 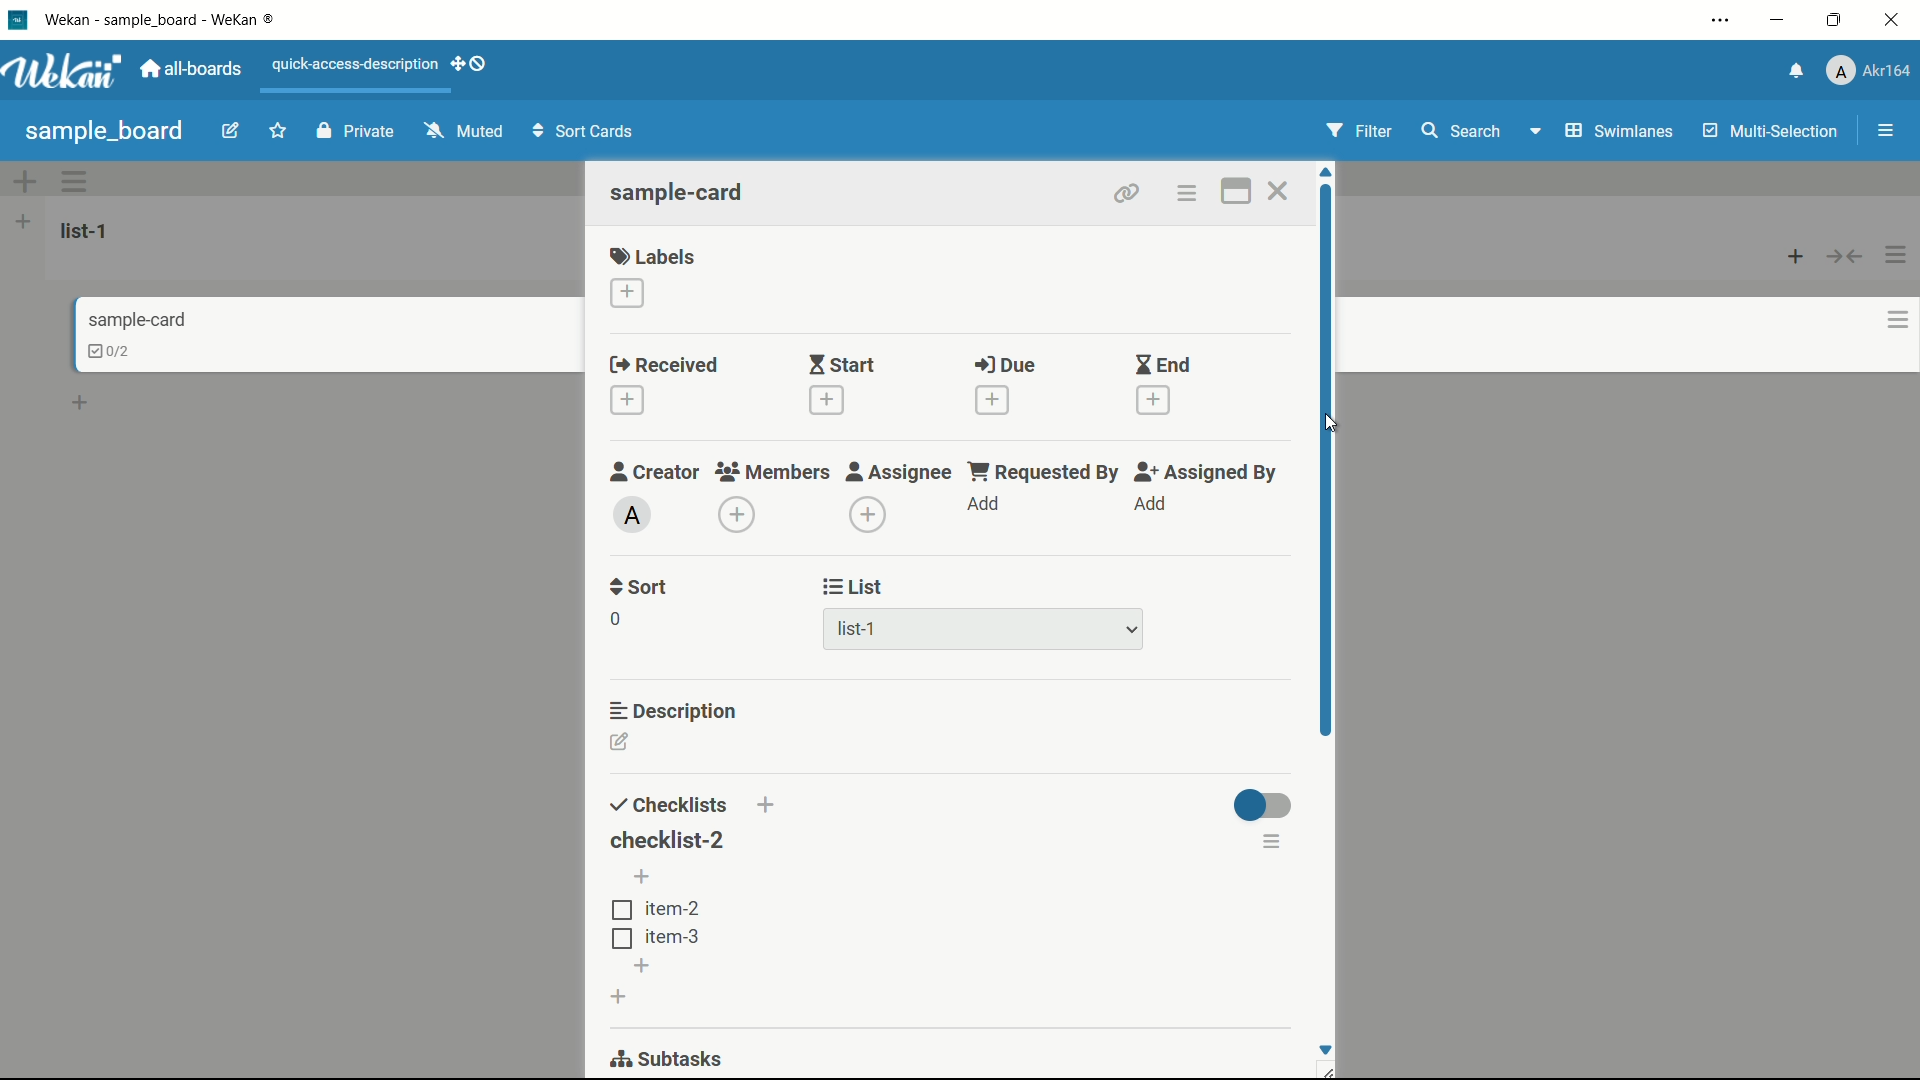 I want to click on swimlane actions, so click(x=76, y=182).